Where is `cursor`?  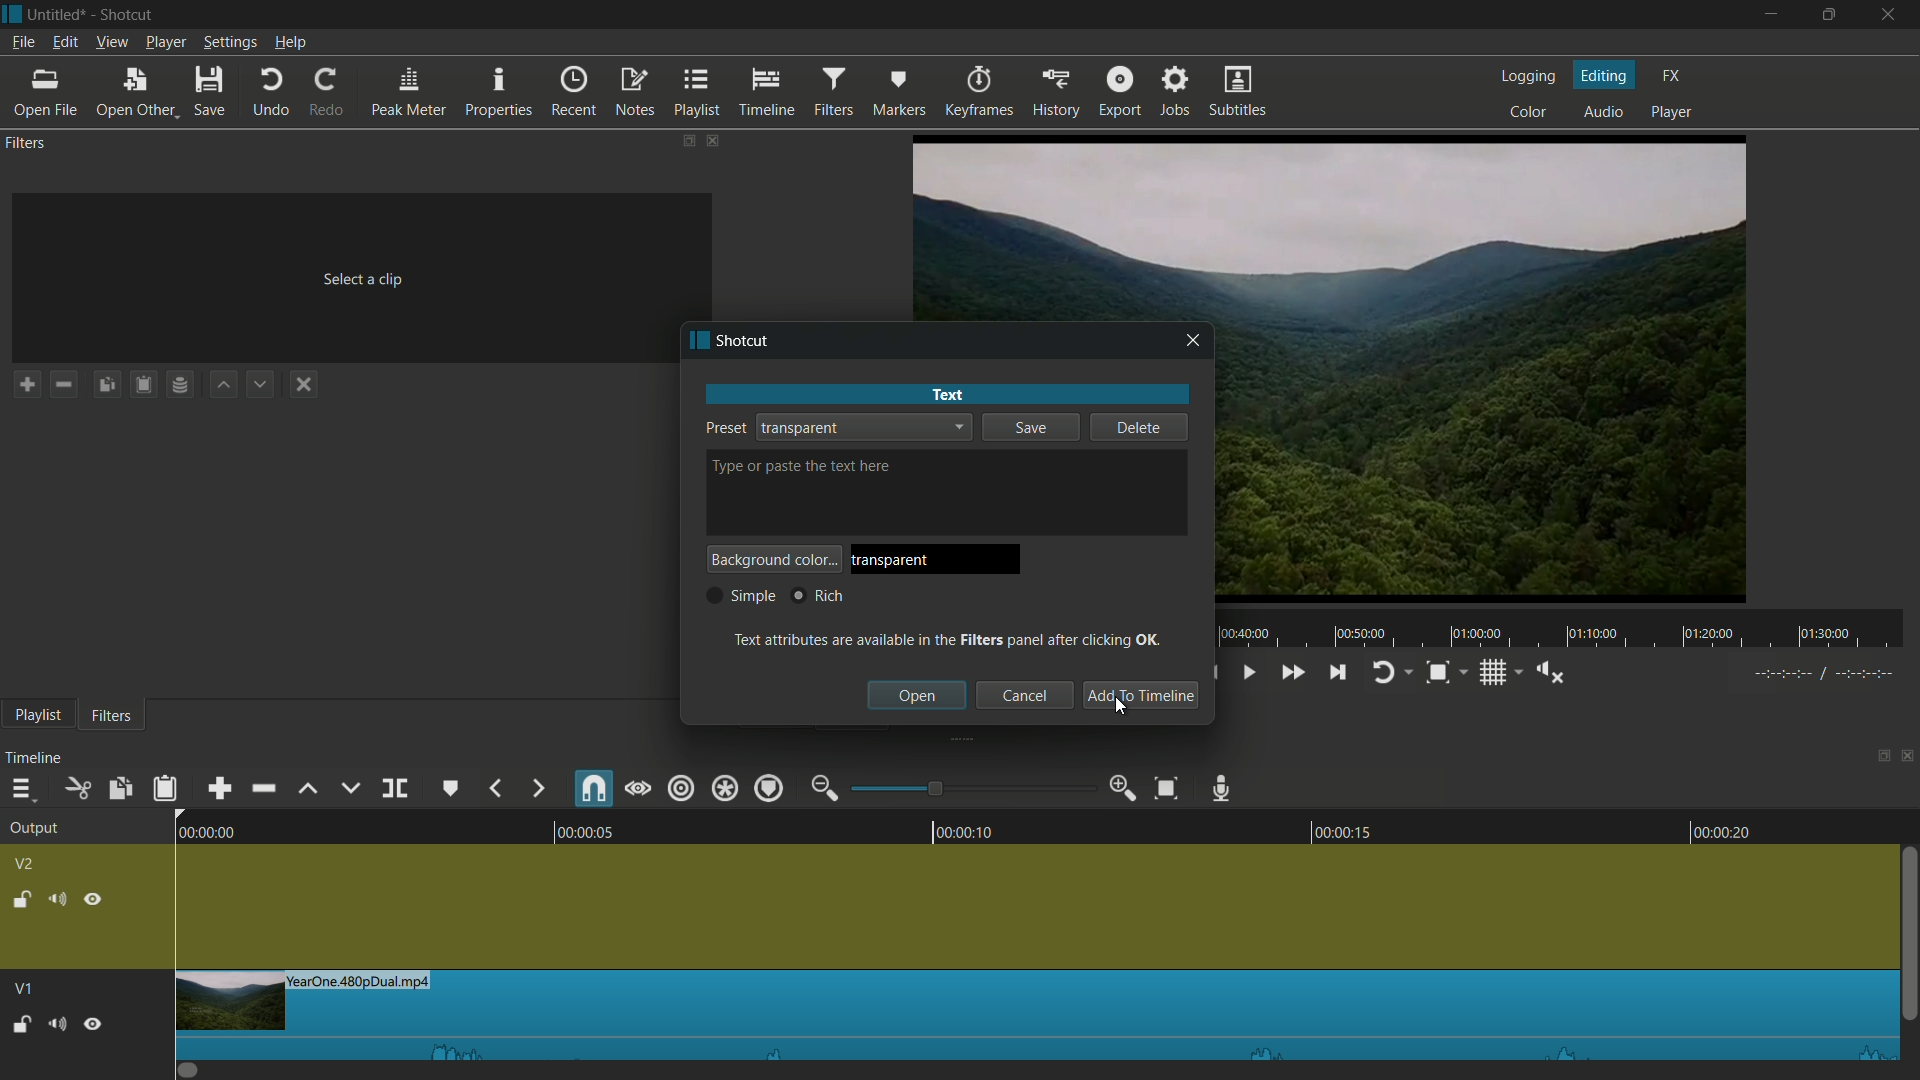
cursor is located at coordinates (1121, 710).